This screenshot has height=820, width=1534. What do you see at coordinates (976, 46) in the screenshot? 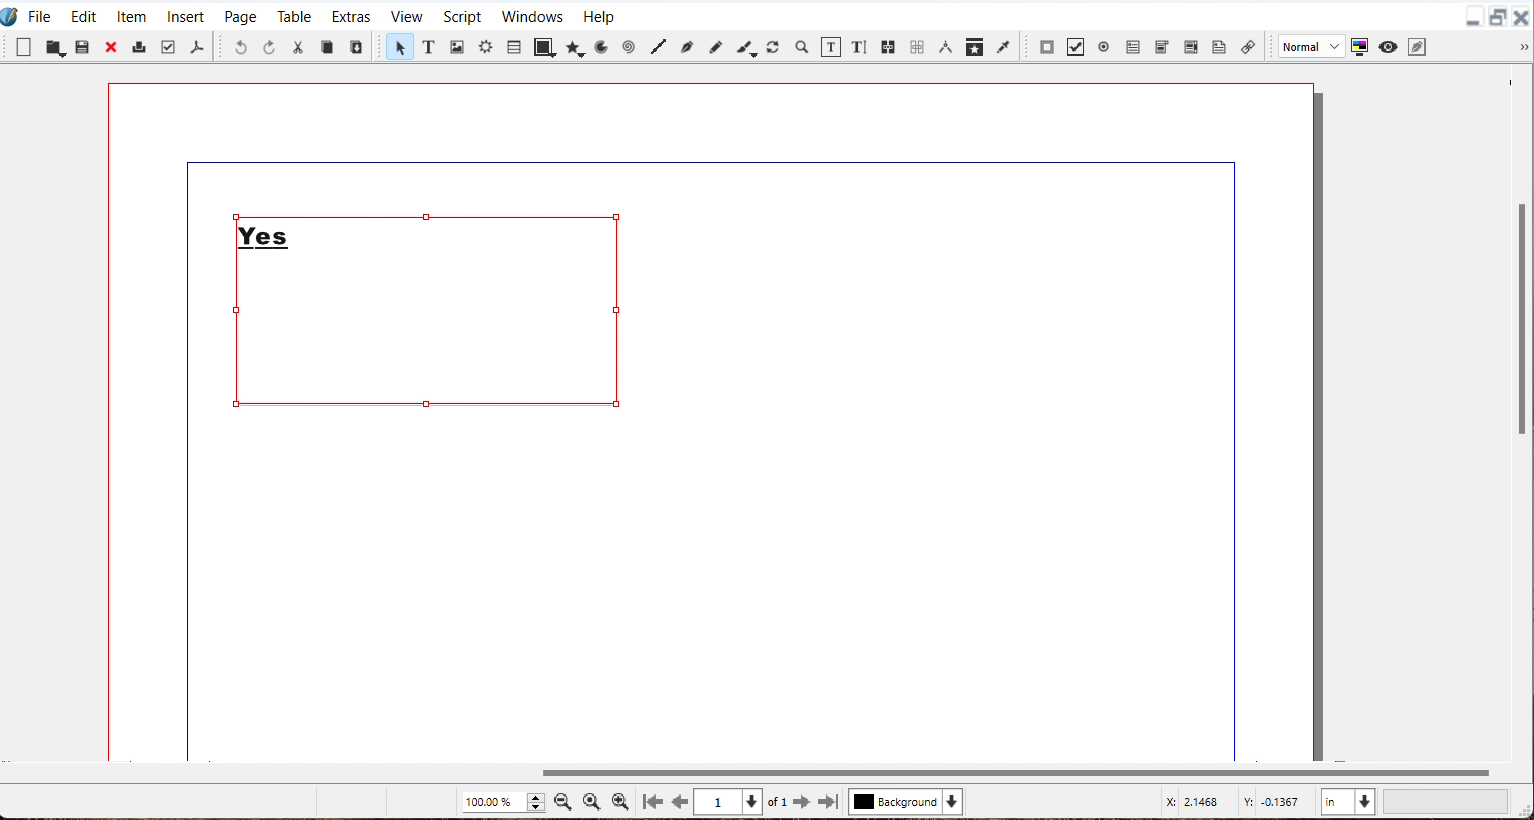
I see `Copy item Properties` at bounding box center [976, 46].